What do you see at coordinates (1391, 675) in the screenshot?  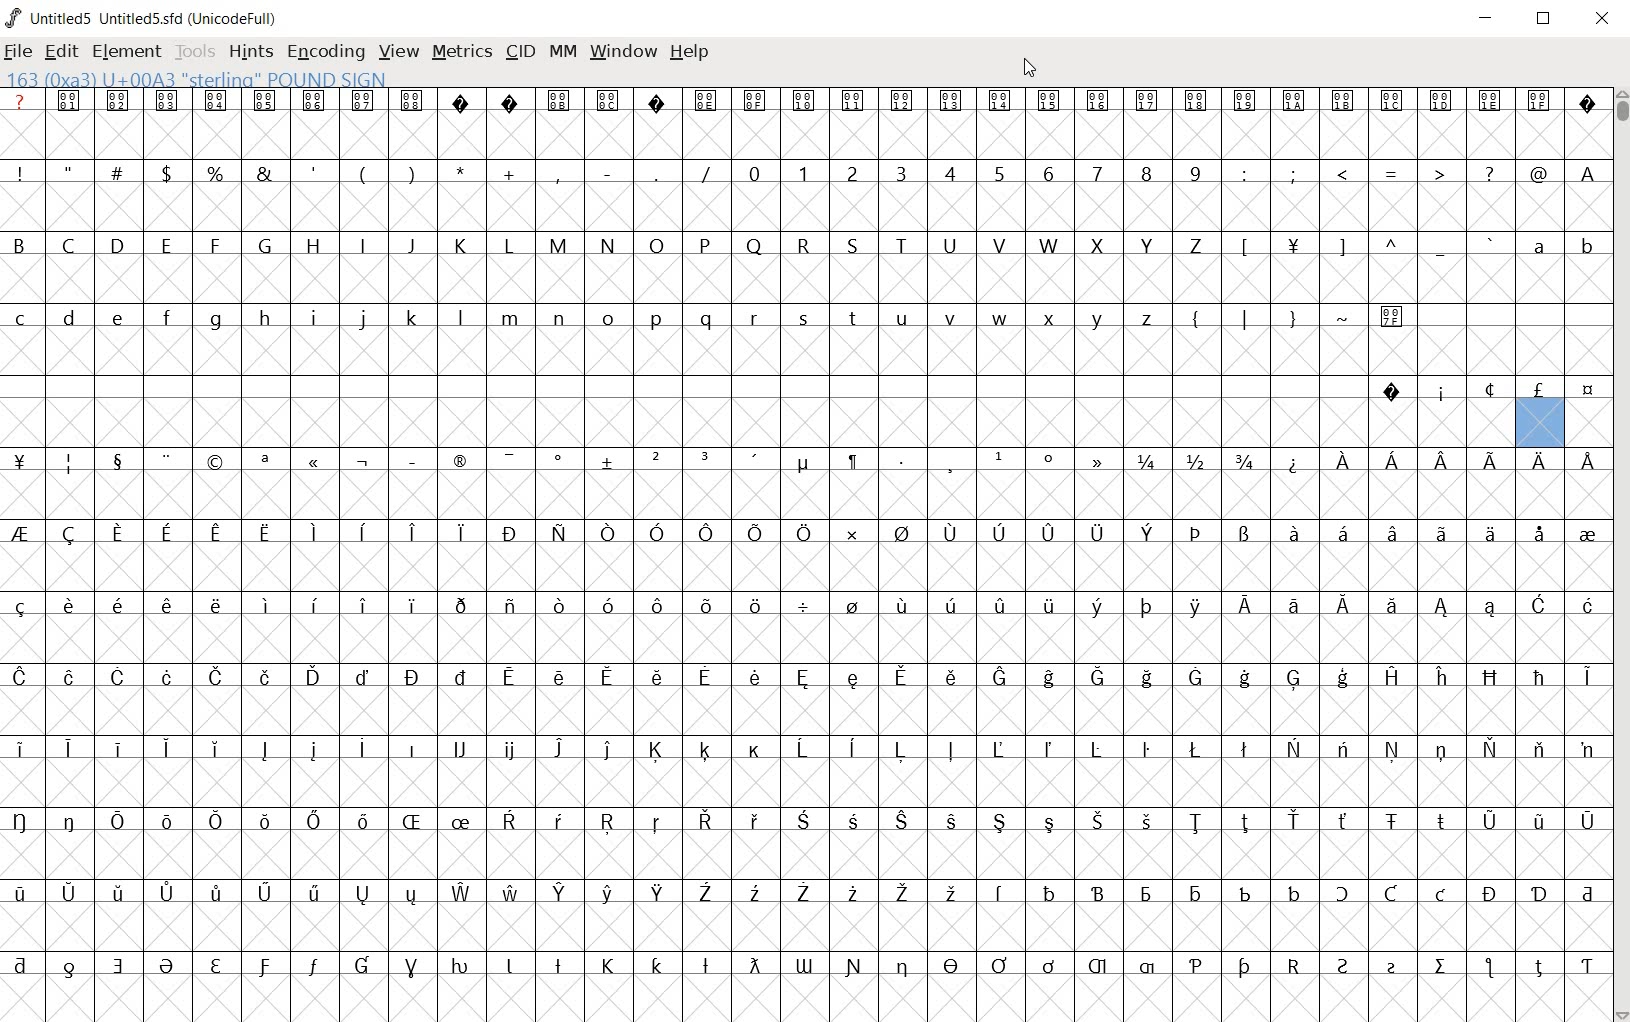 I see `Symbol` at bounding box center [1391, 675].